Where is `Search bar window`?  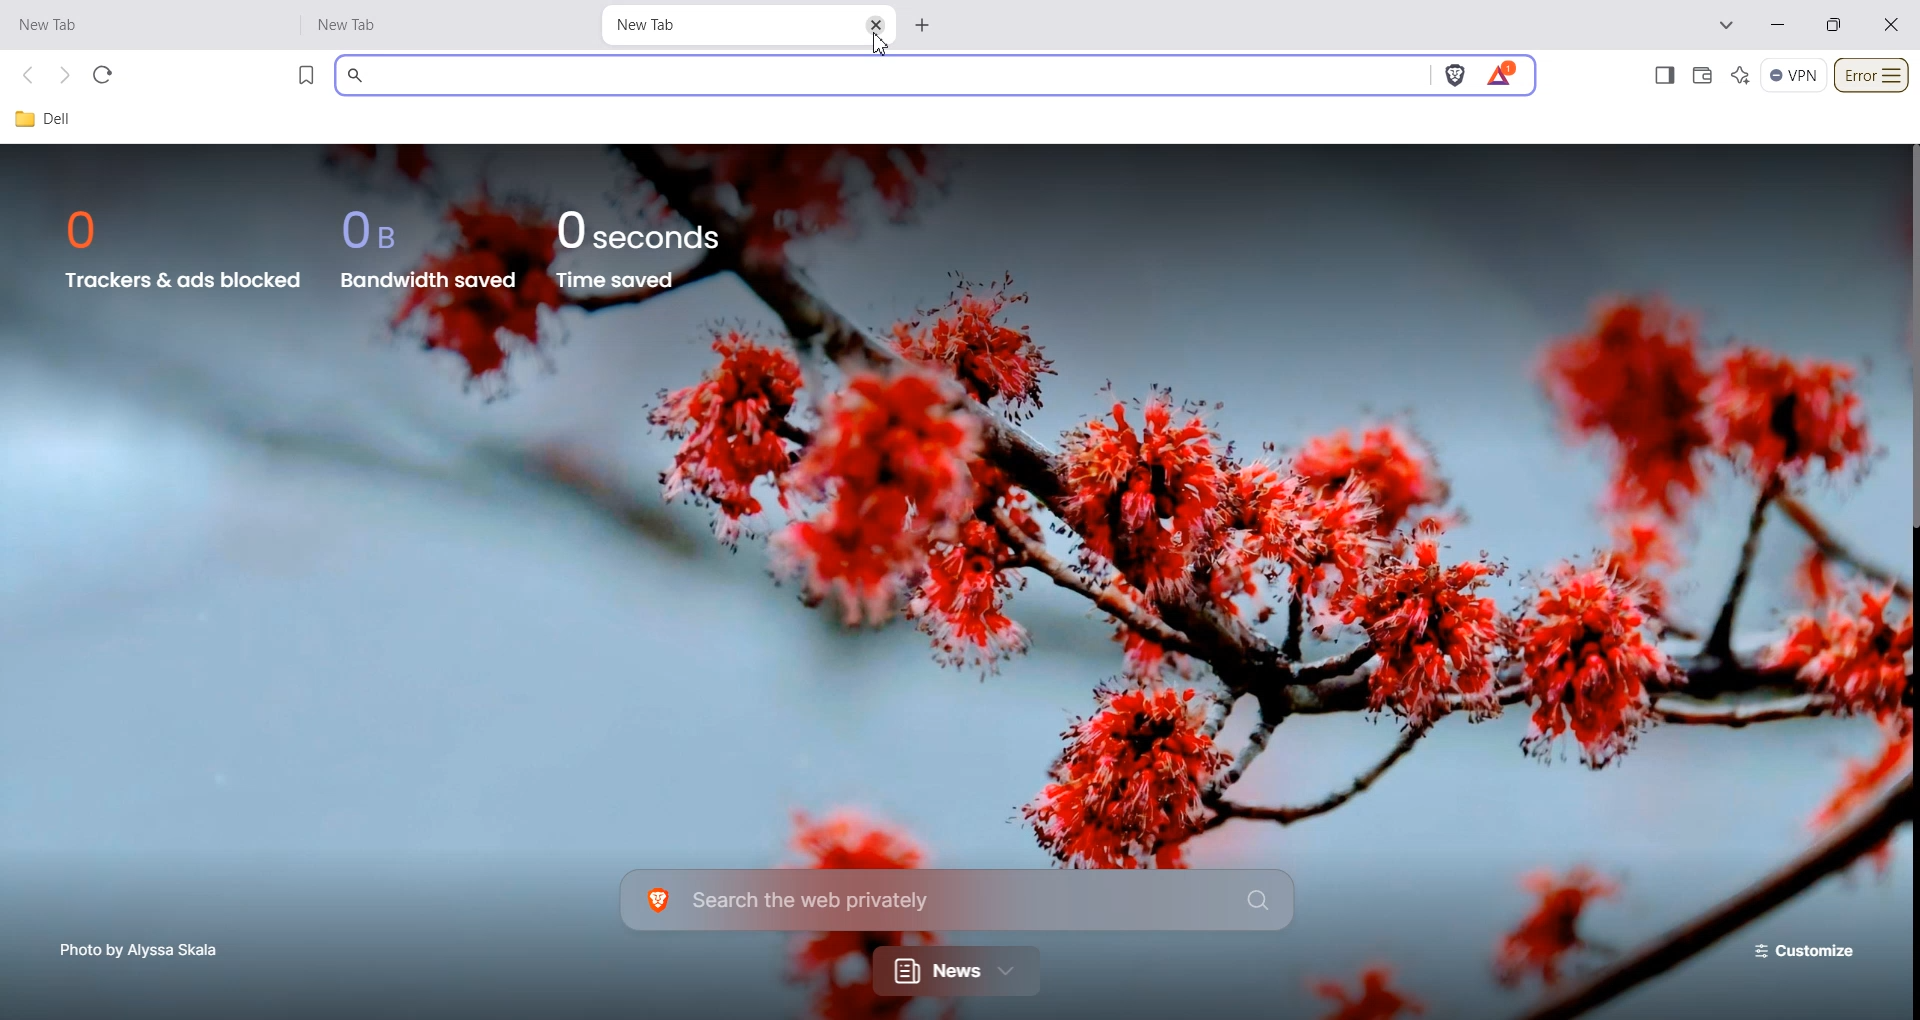 Search bar window is located at coordinates (880, 76).